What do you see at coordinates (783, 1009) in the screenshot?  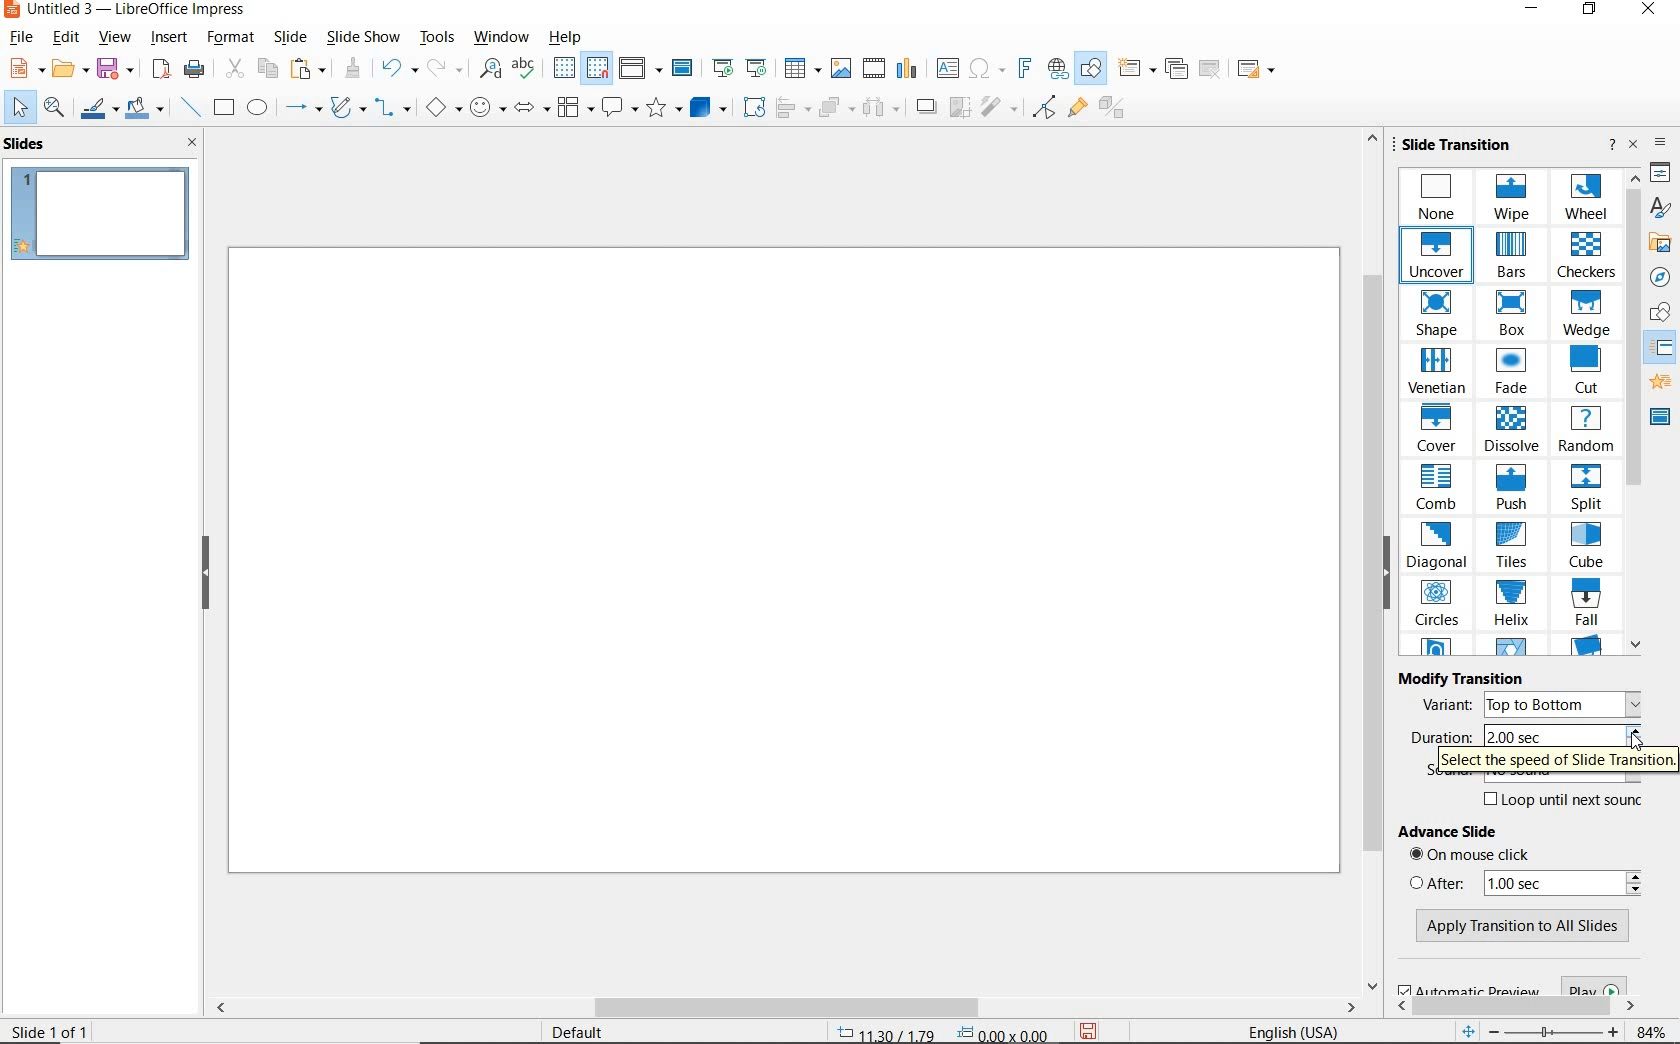 I see `SCROLLBAR` at bounding box center [783, 1009].